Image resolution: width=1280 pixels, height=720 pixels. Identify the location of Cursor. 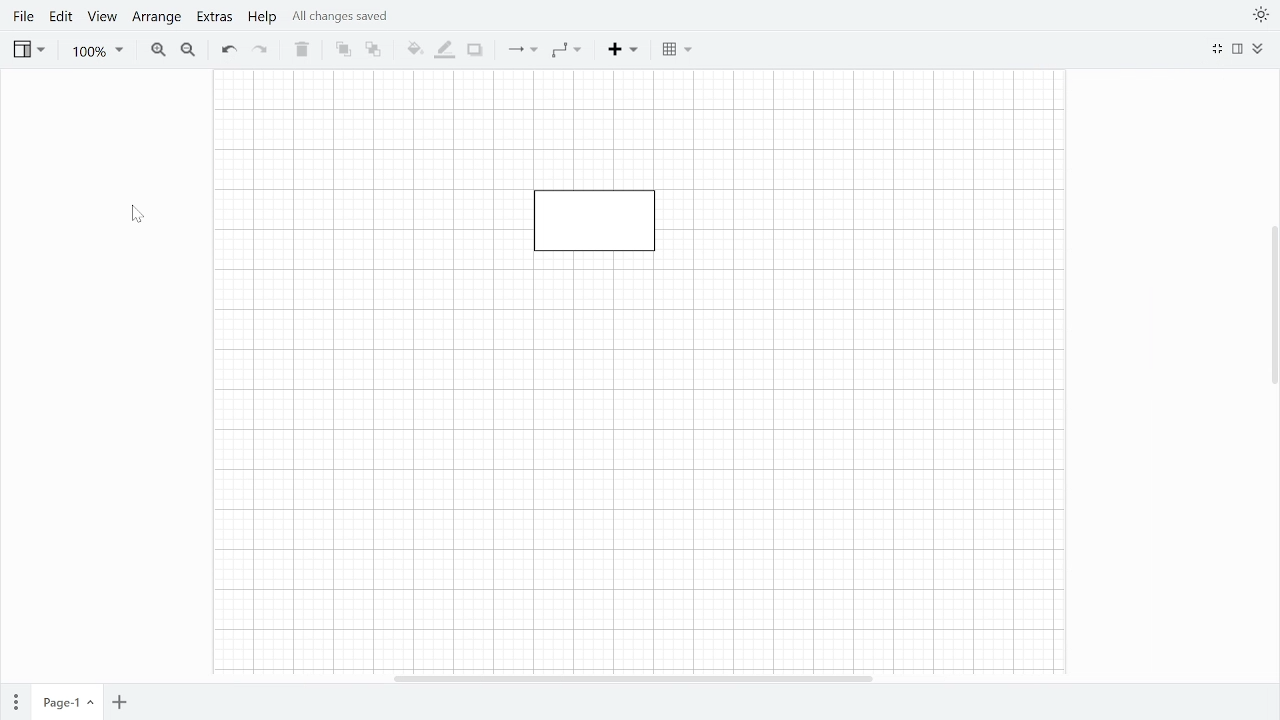
(137, 214).